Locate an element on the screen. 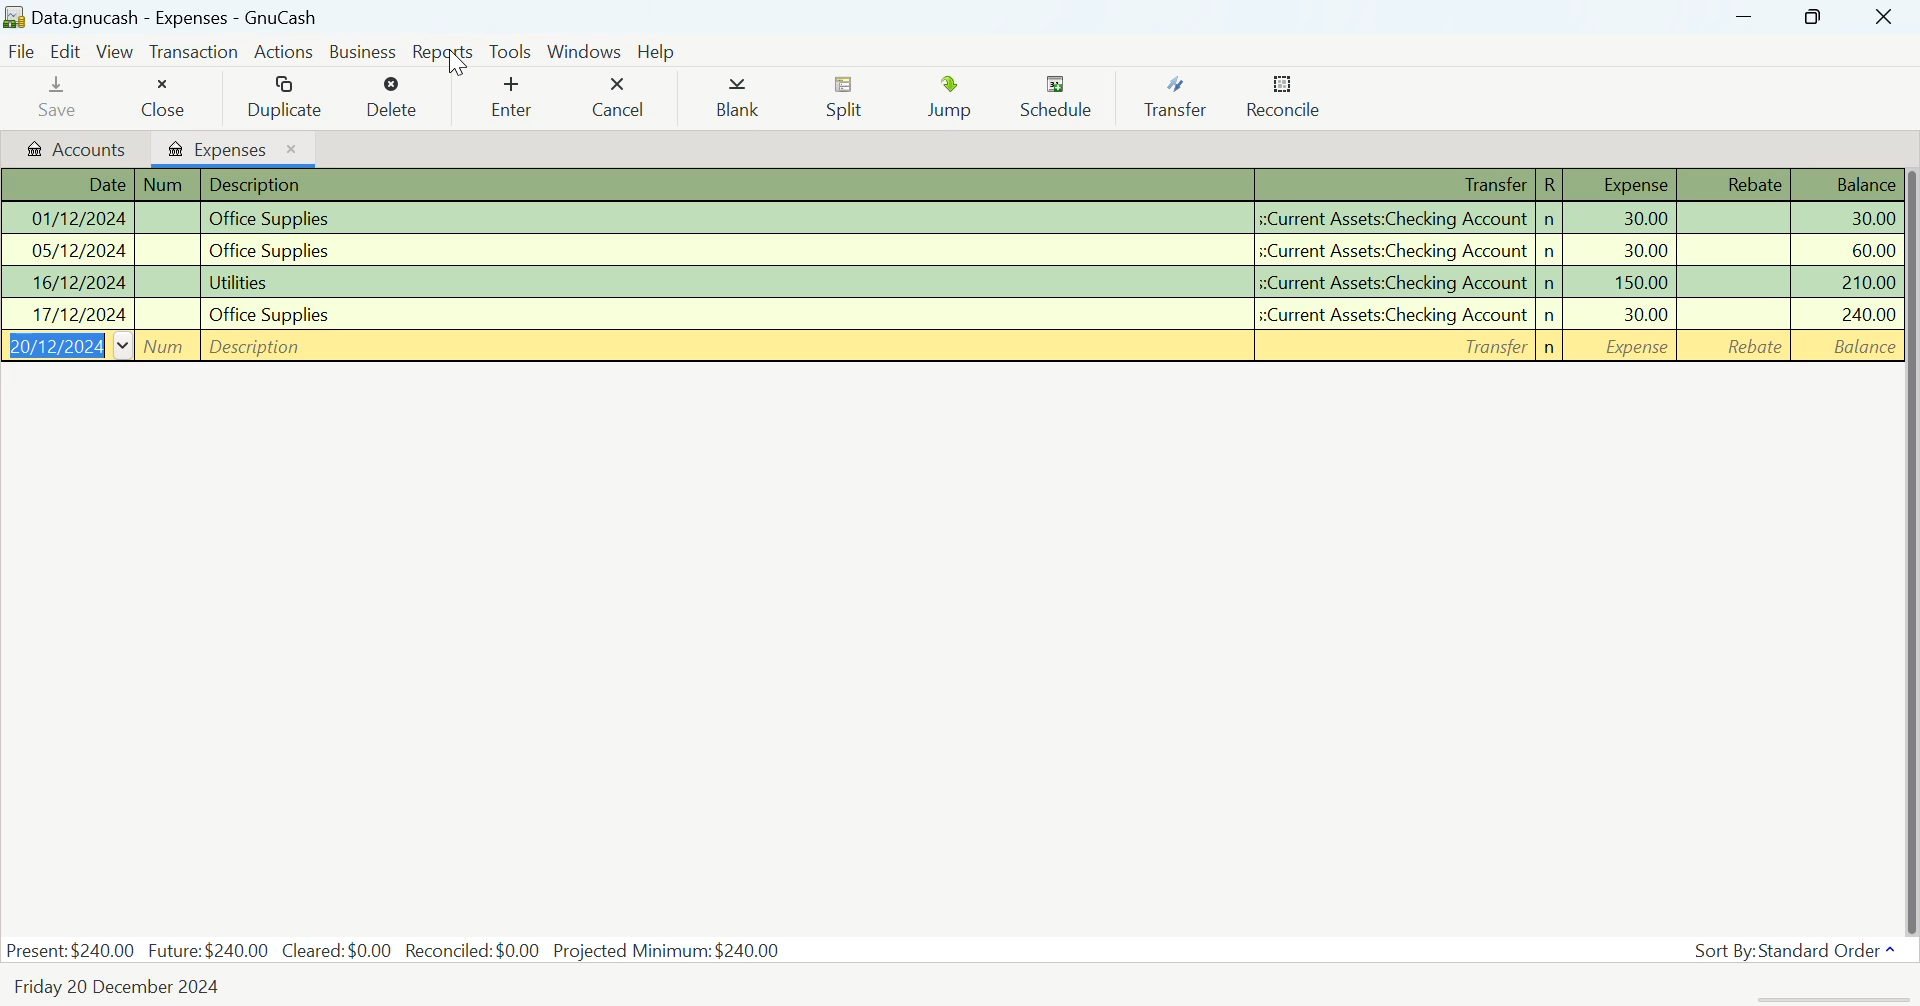 The width and height of the screenshot is (1920, 1006). Reports is located at coordinates (445, 48).